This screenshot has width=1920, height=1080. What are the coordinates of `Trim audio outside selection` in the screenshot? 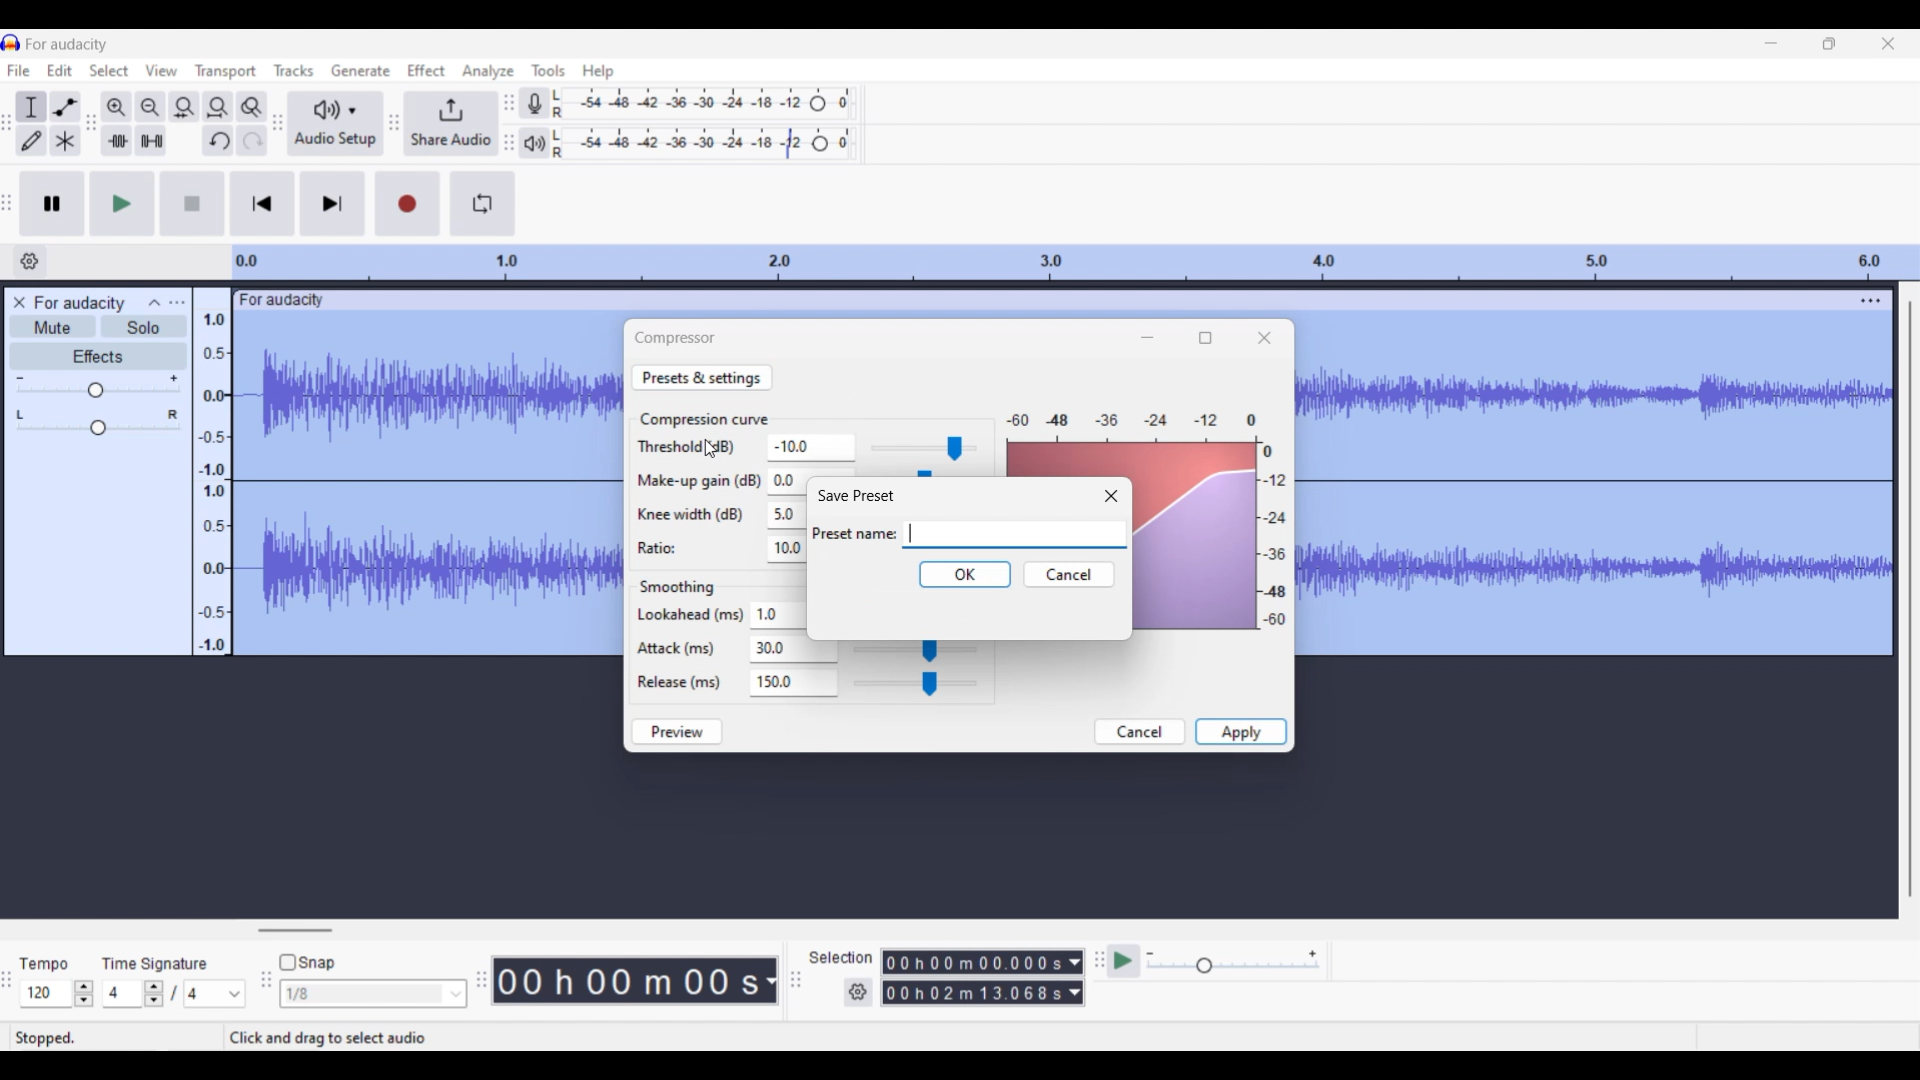 It's located at (117, 141).